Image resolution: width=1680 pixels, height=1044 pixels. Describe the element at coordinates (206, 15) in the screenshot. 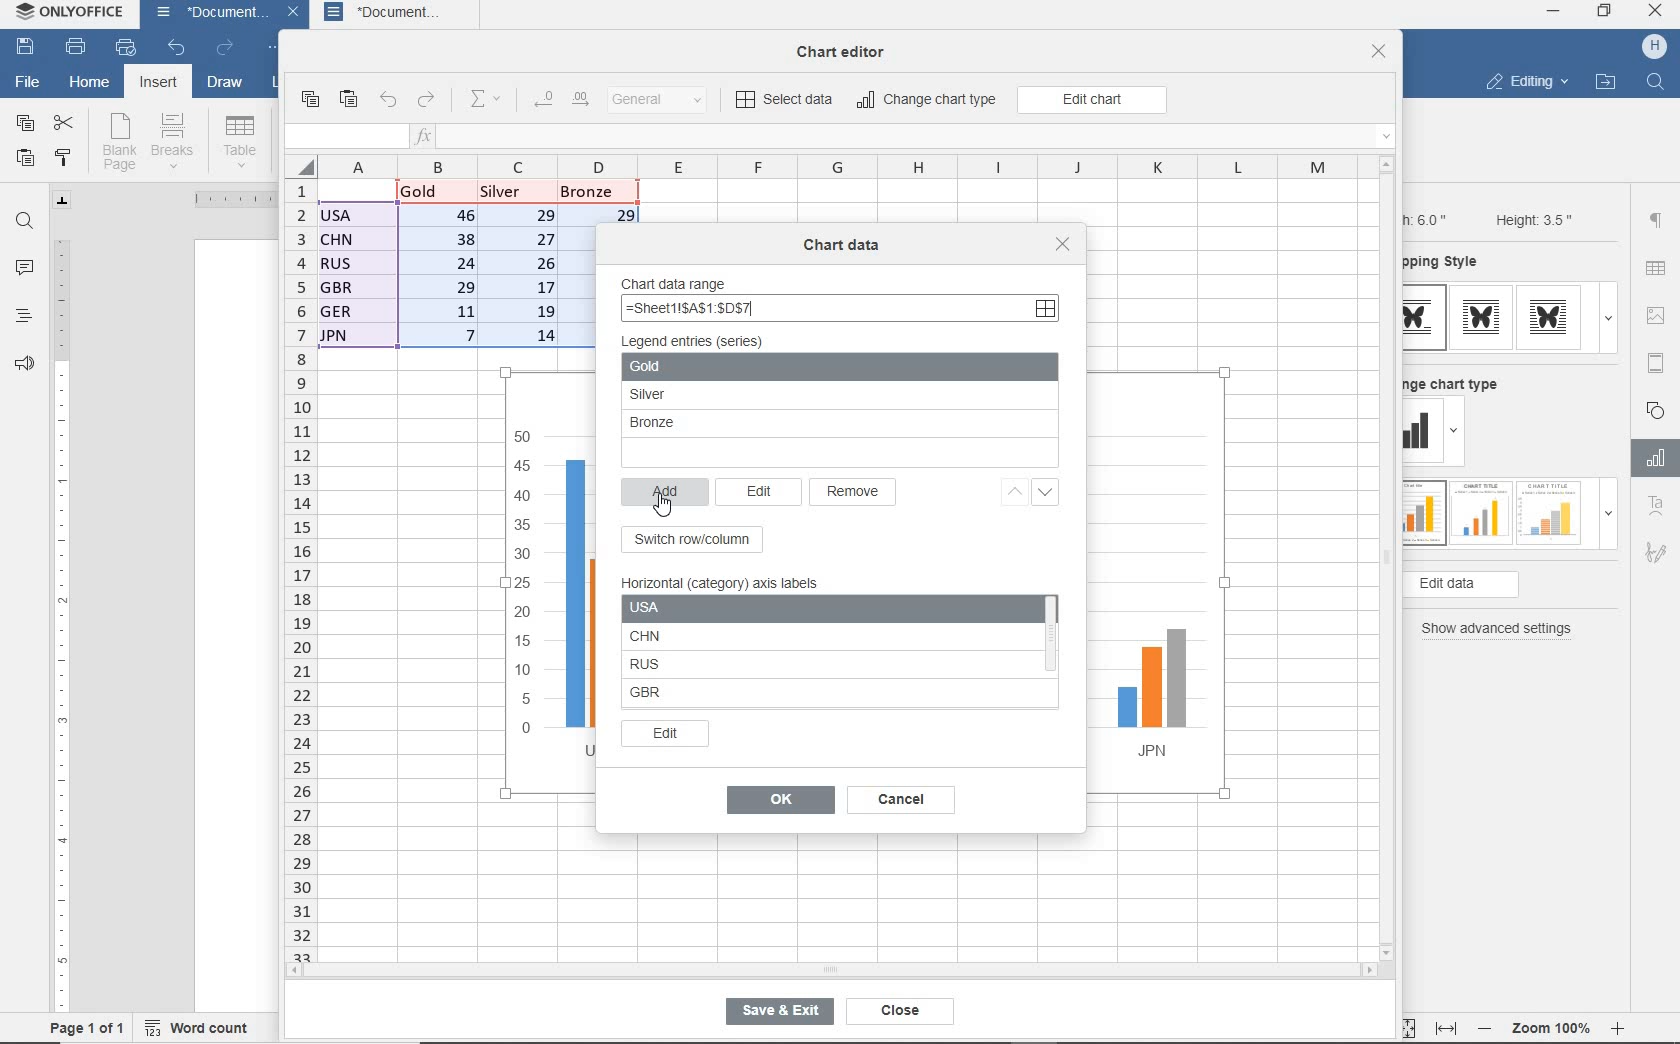

I see `document name` at that location.